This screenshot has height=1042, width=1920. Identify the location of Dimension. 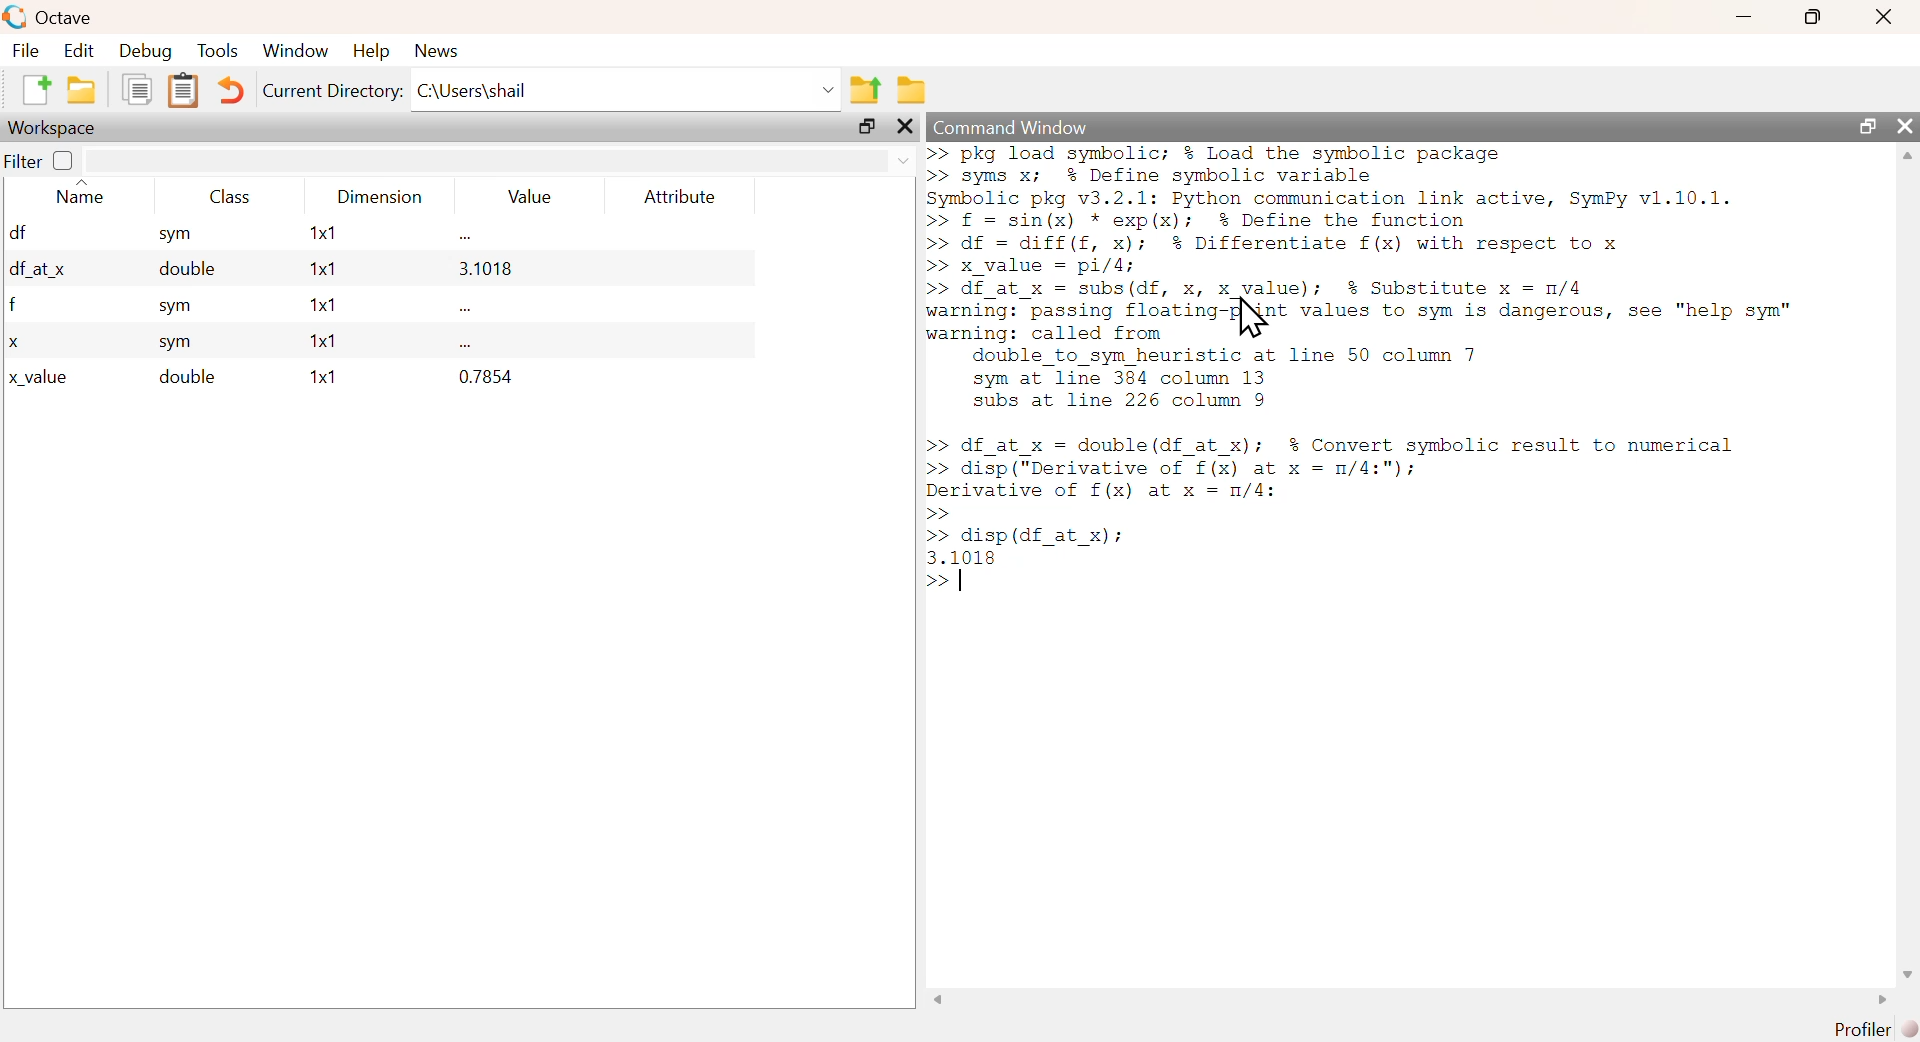
(384, 198).